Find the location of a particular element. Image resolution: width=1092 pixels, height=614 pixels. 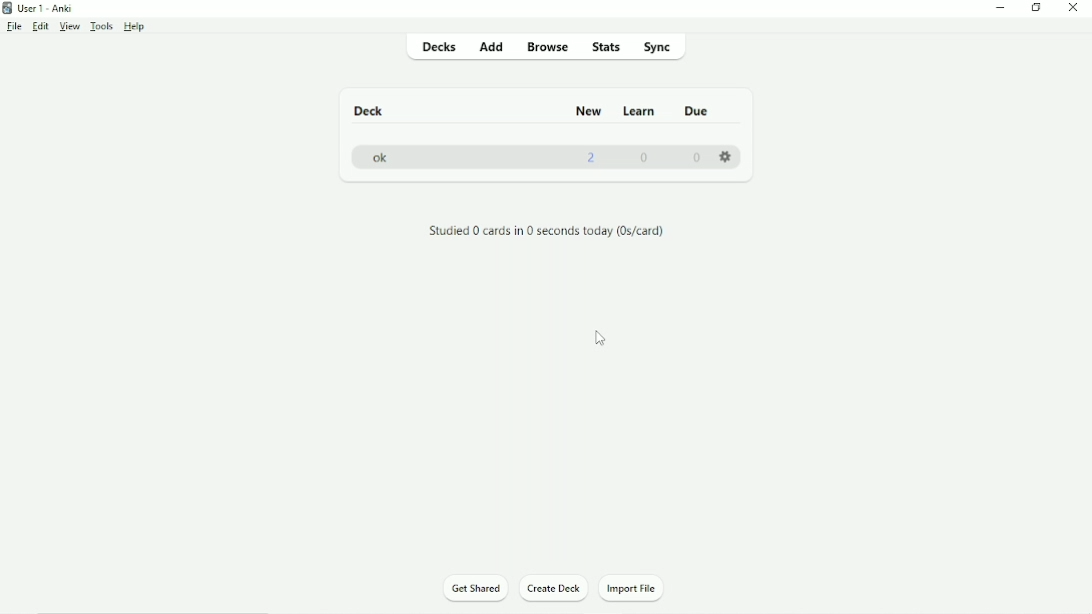

Decks is located at coordinates (437, 48).